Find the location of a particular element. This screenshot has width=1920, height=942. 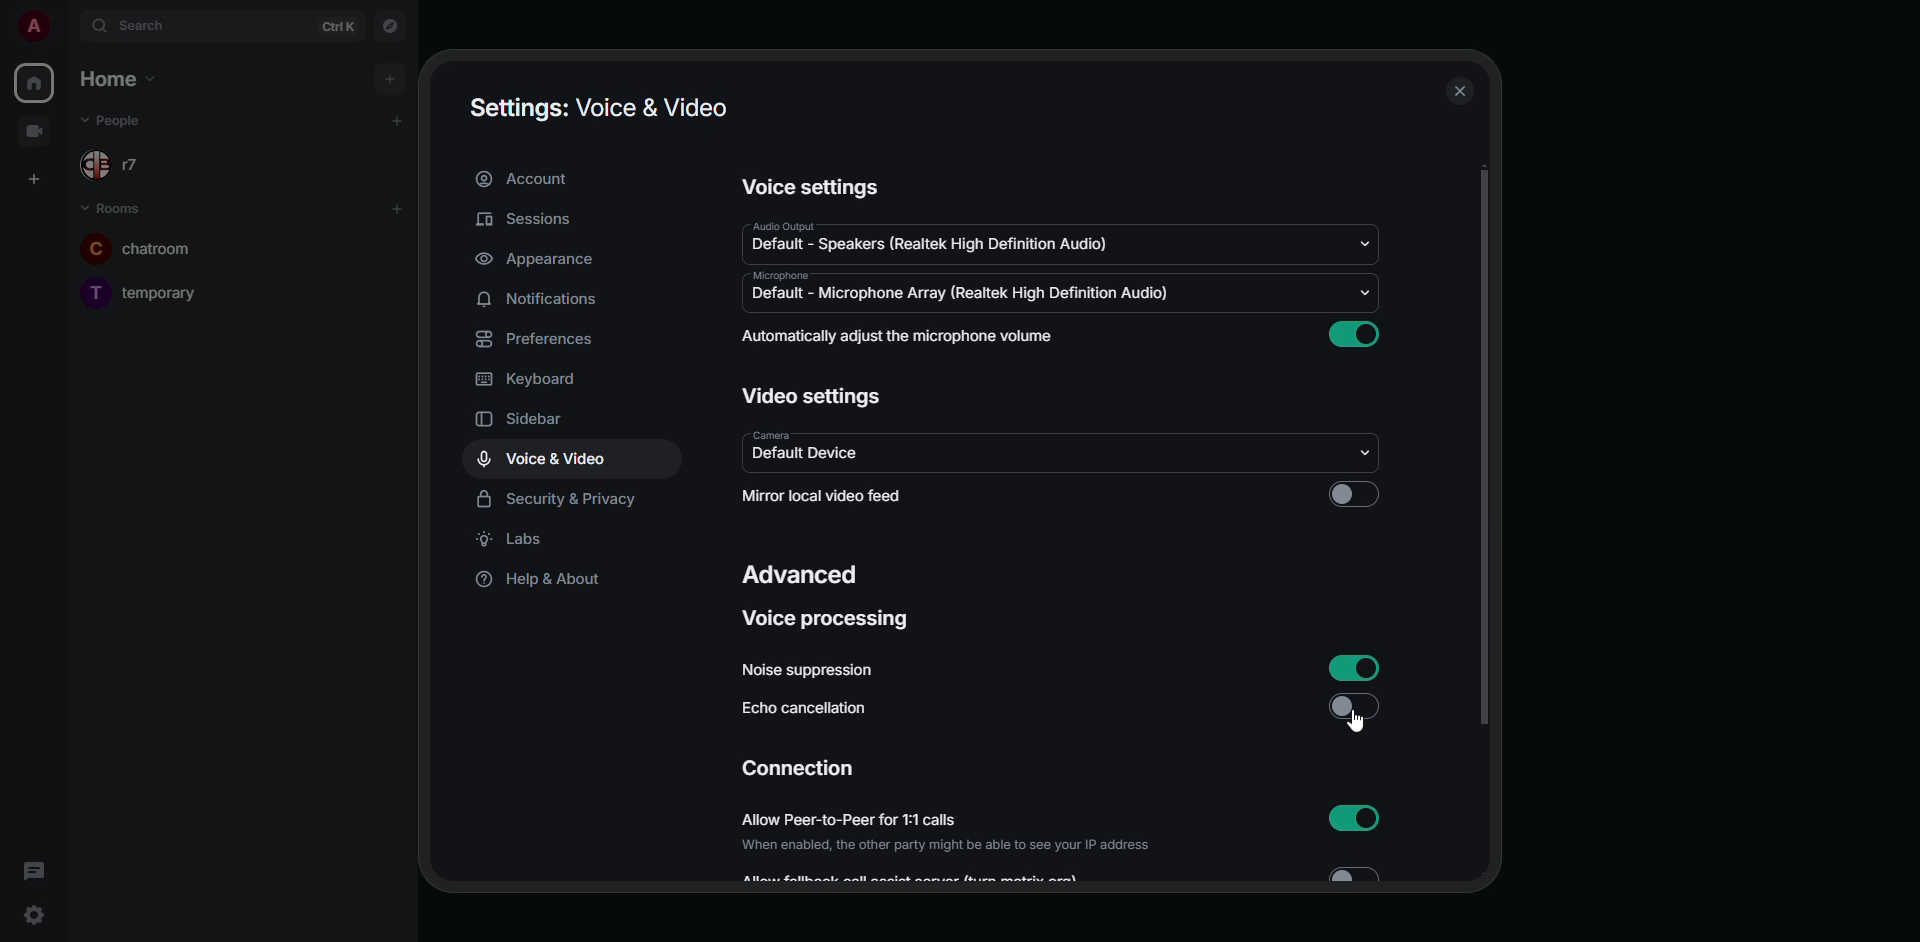

default is located at coordinates (956, 292).